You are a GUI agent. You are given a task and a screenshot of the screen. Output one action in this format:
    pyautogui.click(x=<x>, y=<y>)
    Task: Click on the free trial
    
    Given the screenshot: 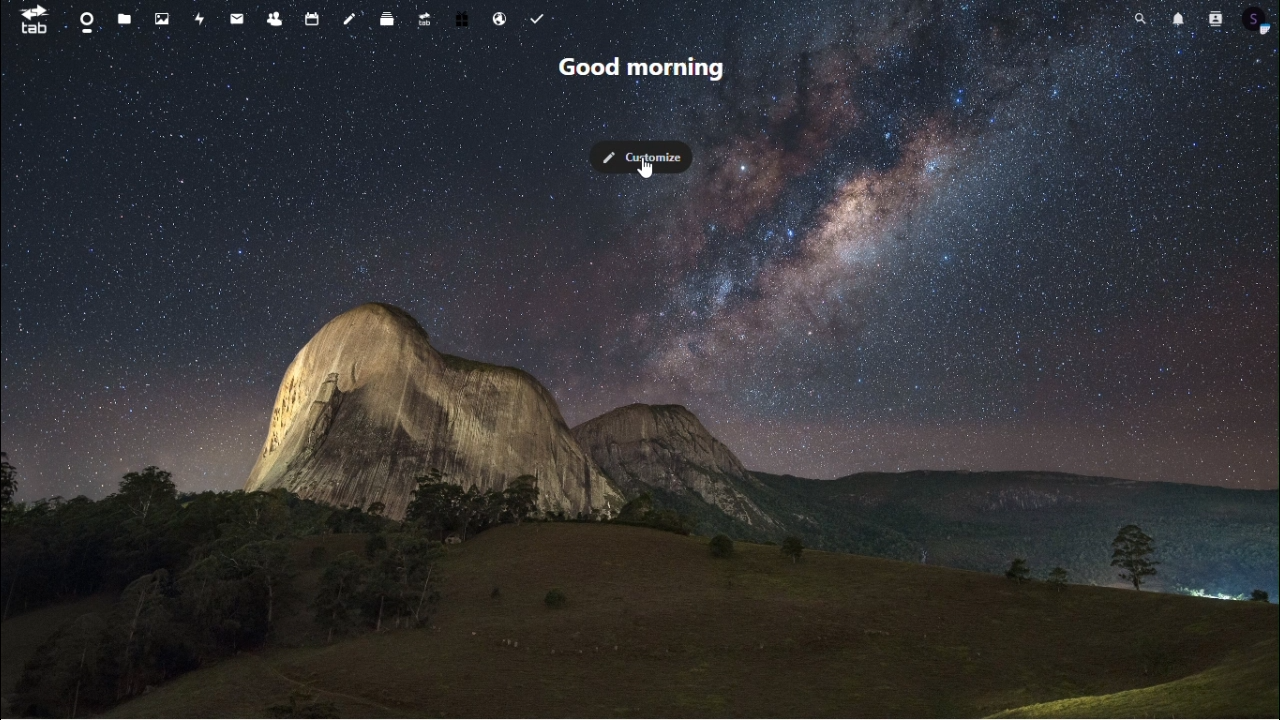 What is the action you would take?
    pyautogui.click(x=463, y=27)
    